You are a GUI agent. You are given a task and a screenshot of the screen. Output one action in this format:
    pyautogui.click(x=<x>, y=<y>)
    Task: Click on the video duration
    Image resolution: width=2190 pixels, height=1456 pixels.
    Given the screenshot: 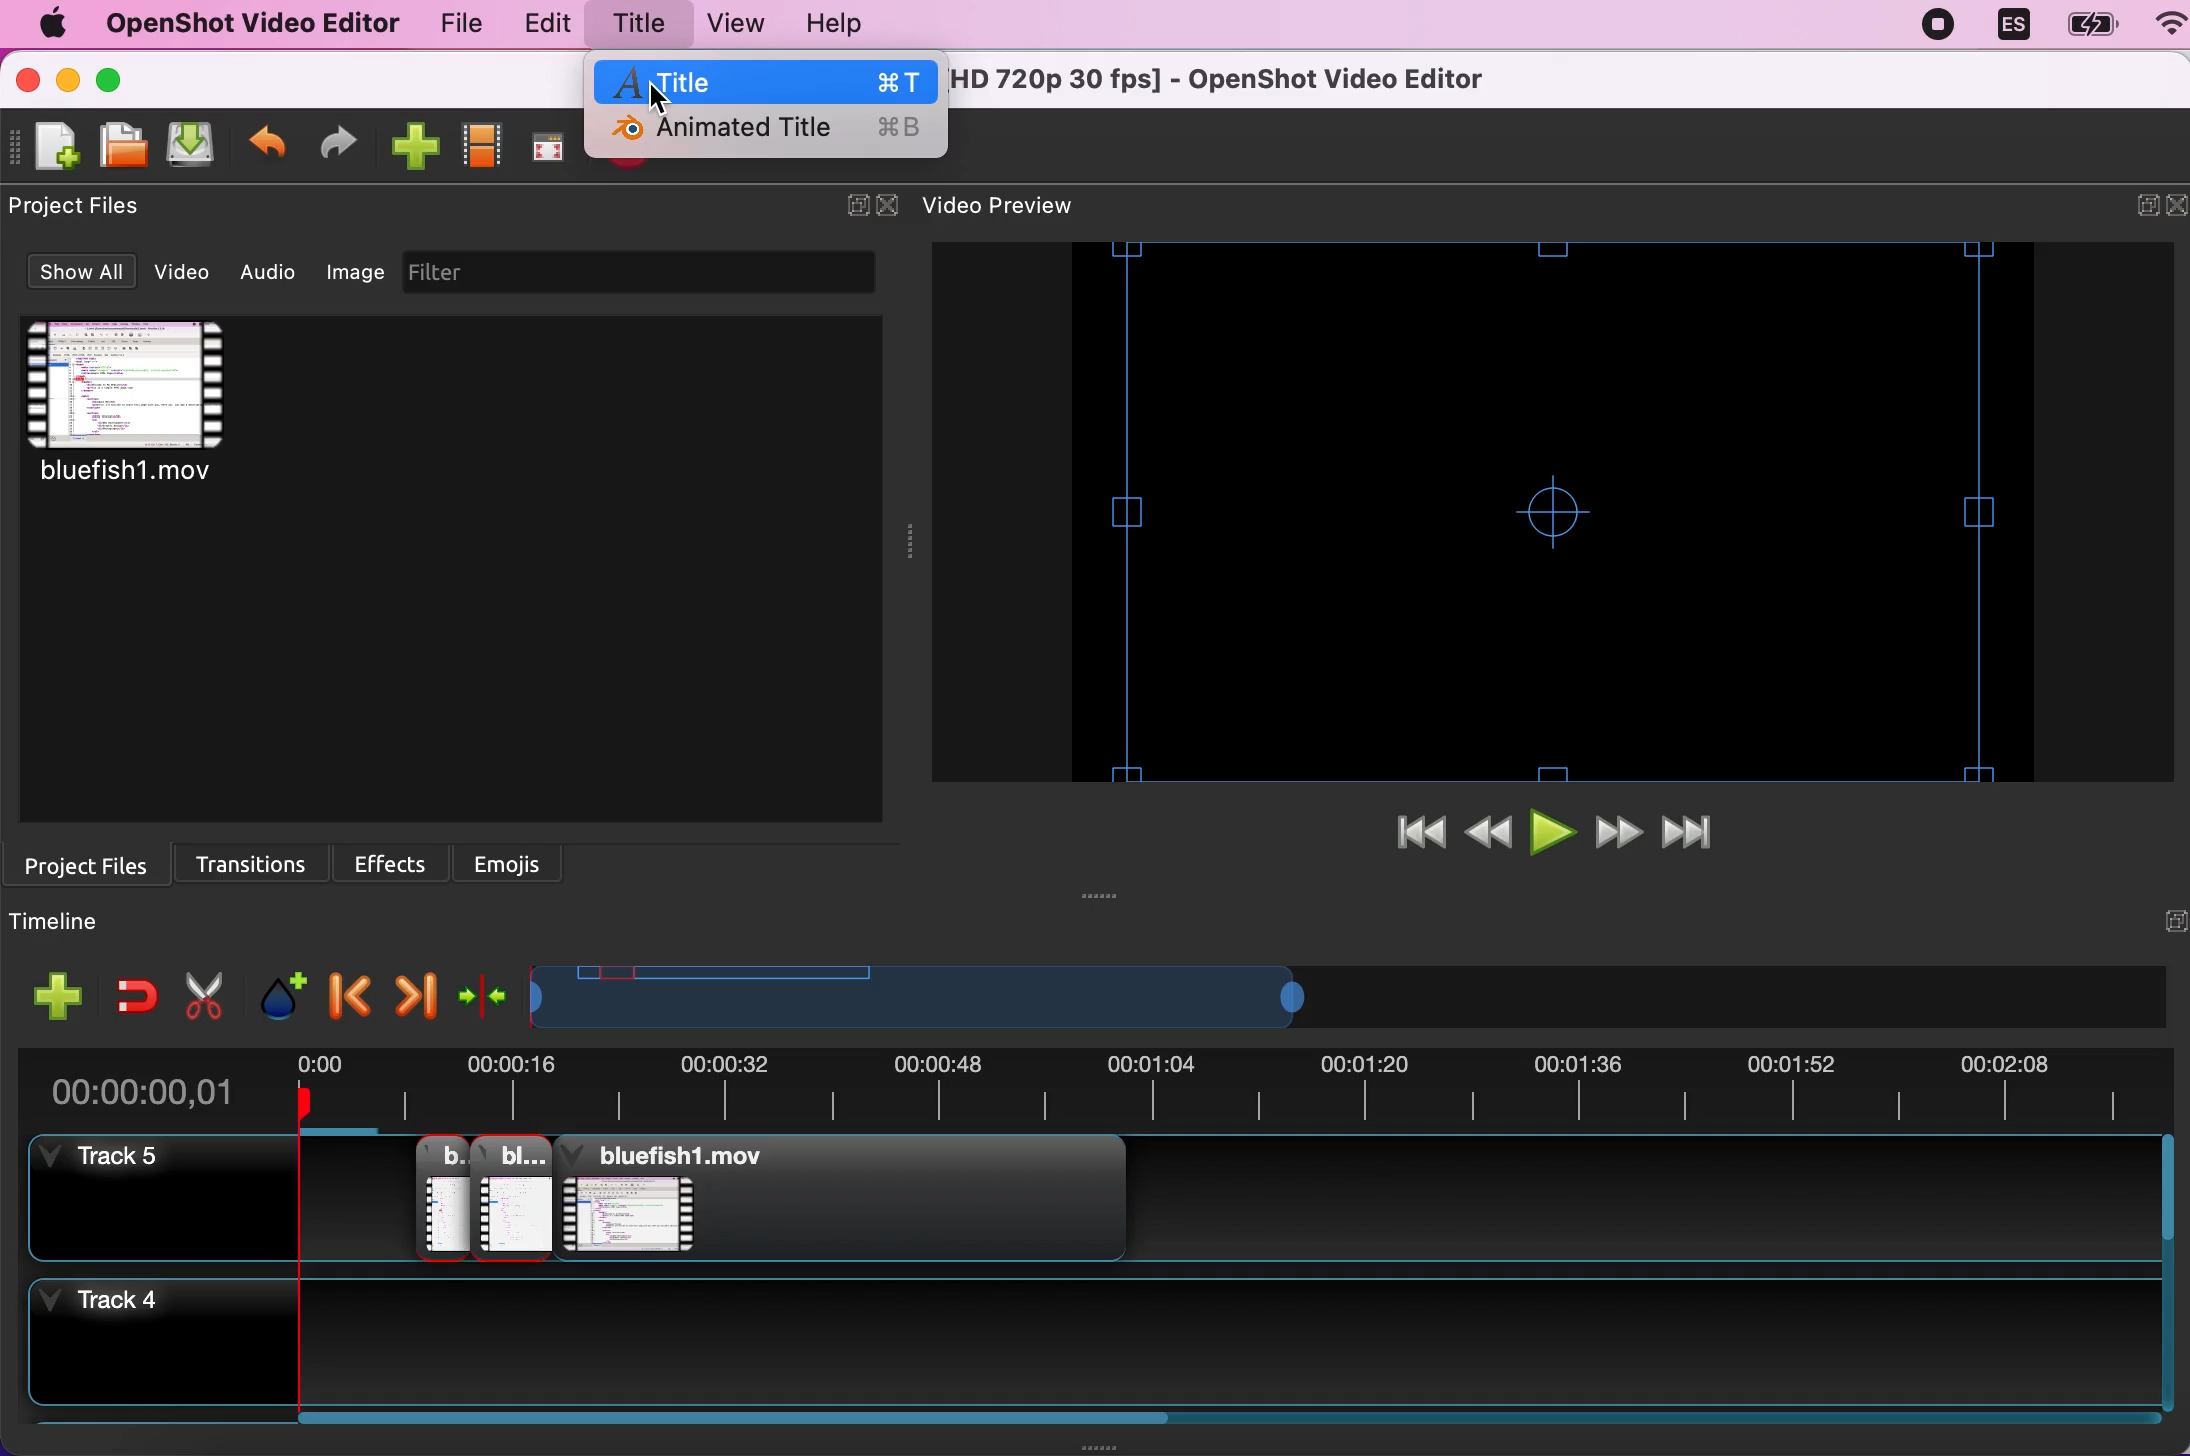 What is the action you would take?
    pyautogui.click(x=1231, y=1094)
    